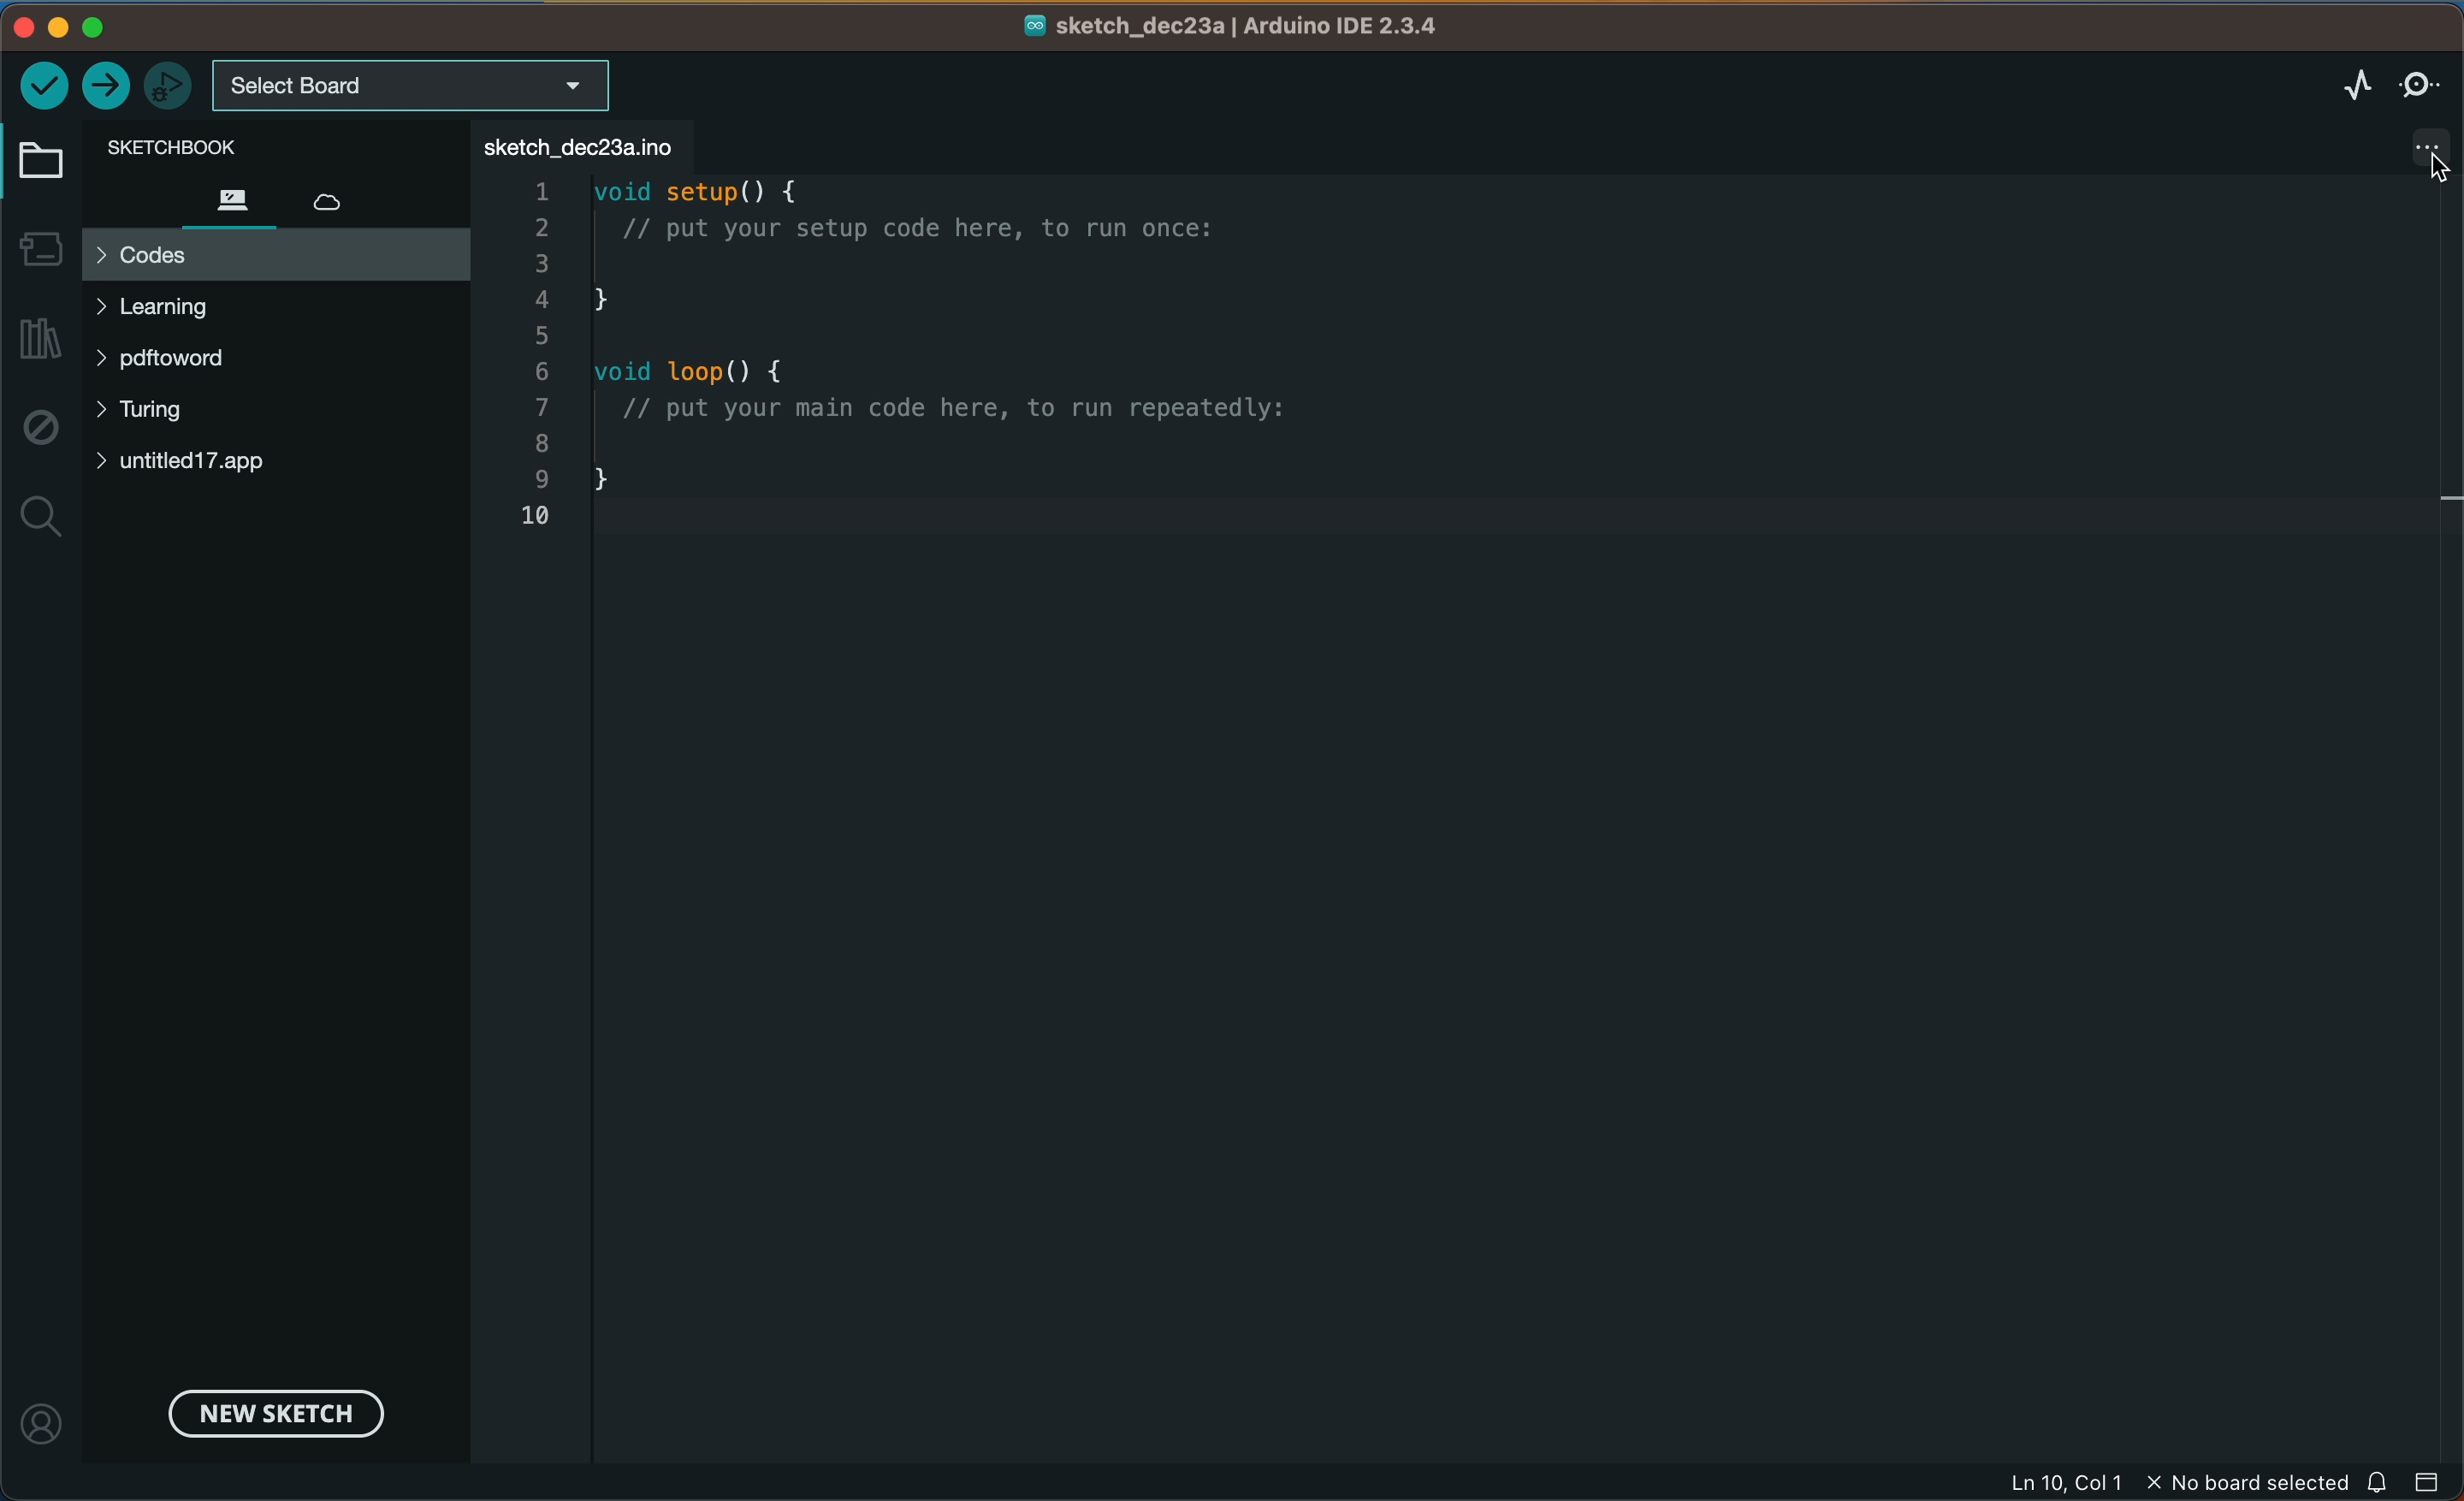  I want to click on turing, so click(155, 413).